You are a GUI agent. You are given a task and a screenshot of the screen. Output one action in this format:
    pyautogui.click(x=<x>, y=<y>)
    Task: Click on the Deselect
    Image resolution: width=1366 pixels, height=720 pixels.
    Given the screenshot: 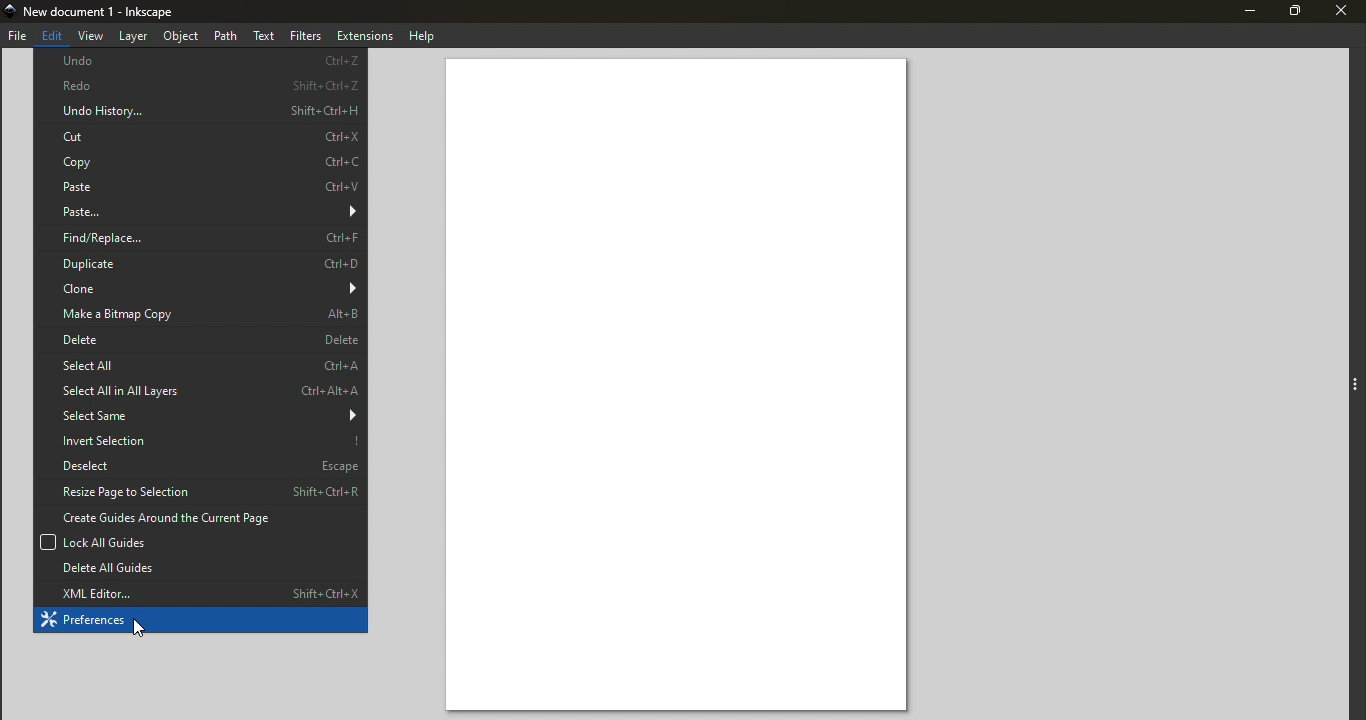 What is the action you would take?
    pyautogui.click(x=199, y=466)
    